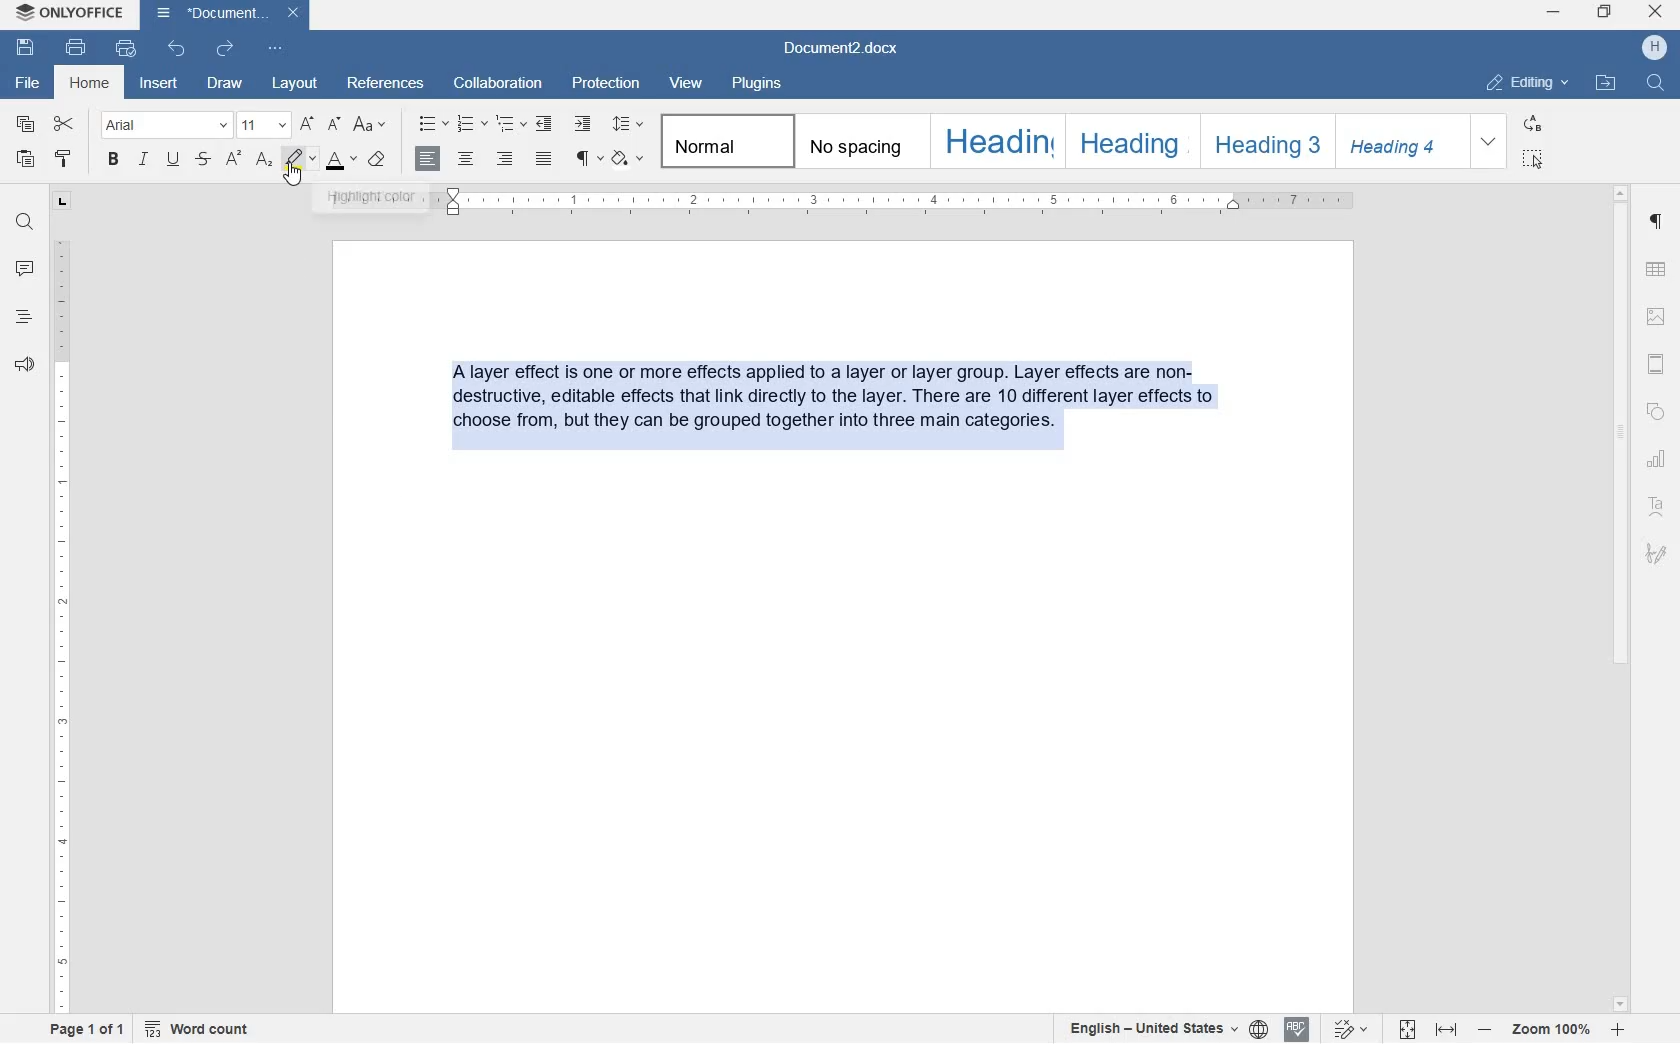 Image resolution: width=1680 pixels, height=1044 pixels. What do you see at coordinates (1295, 1028) in the screenshot?
I see `SPELL CHECK` at bounding box center [1295, 1028].